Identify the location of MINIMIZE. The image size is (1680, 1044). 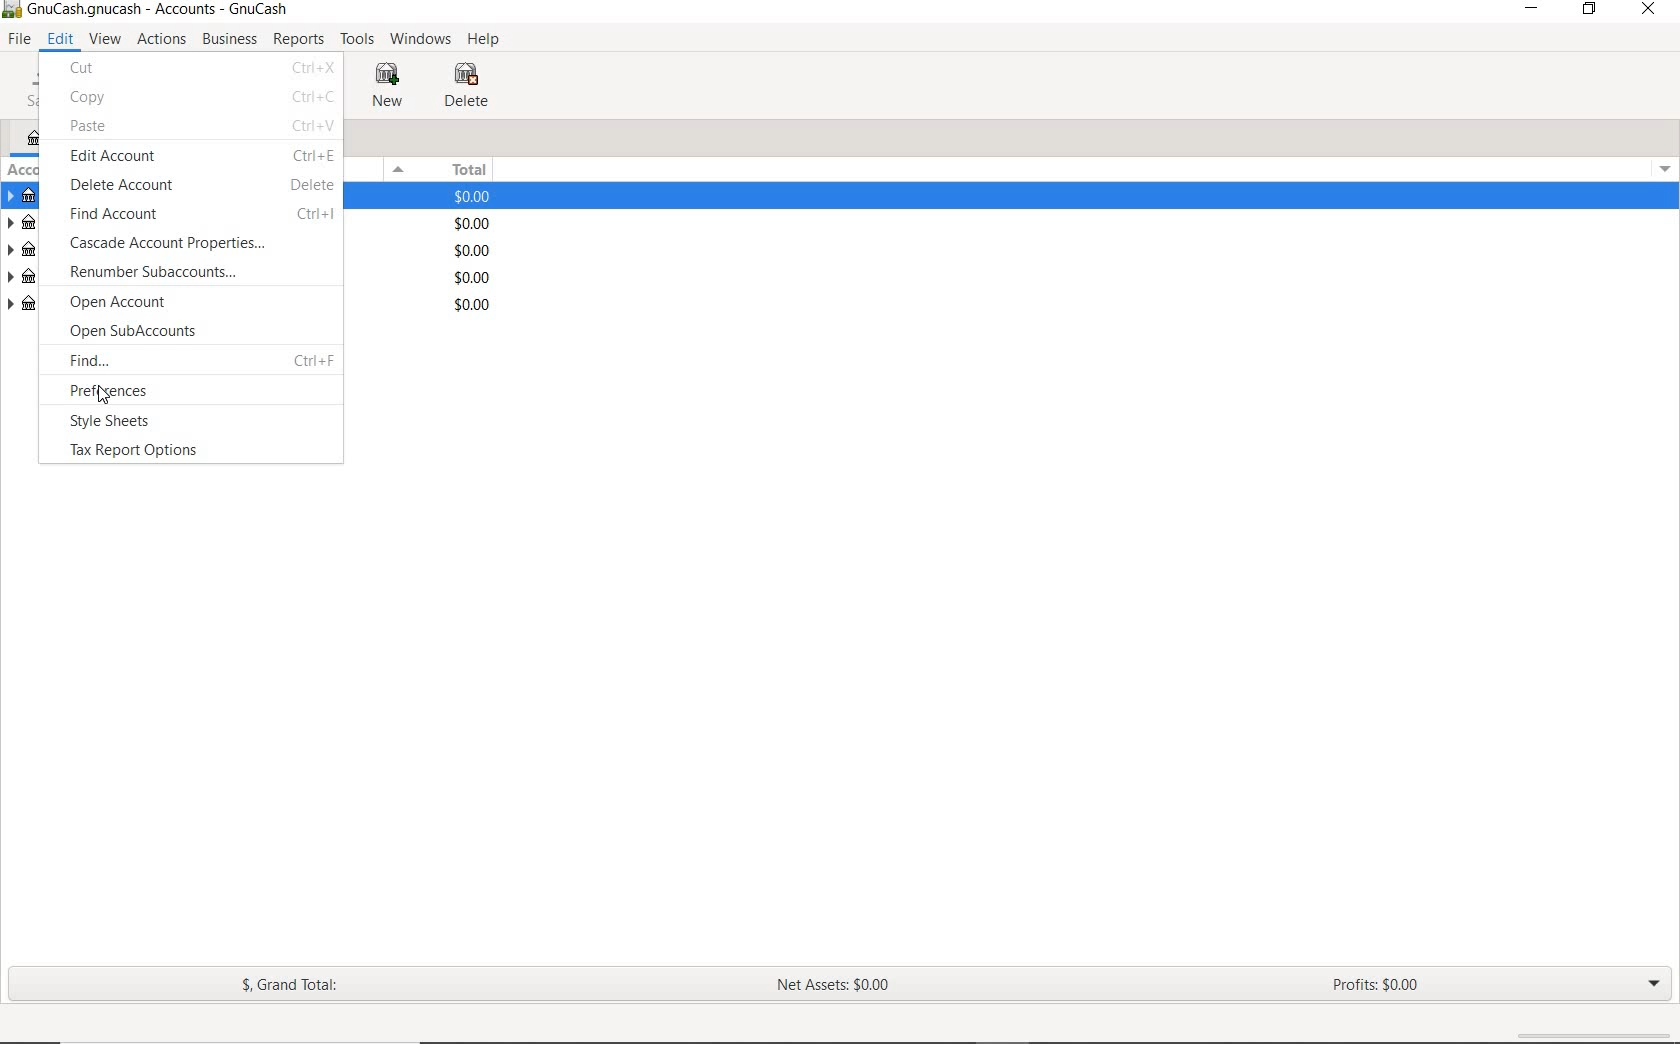
(1534, 11).